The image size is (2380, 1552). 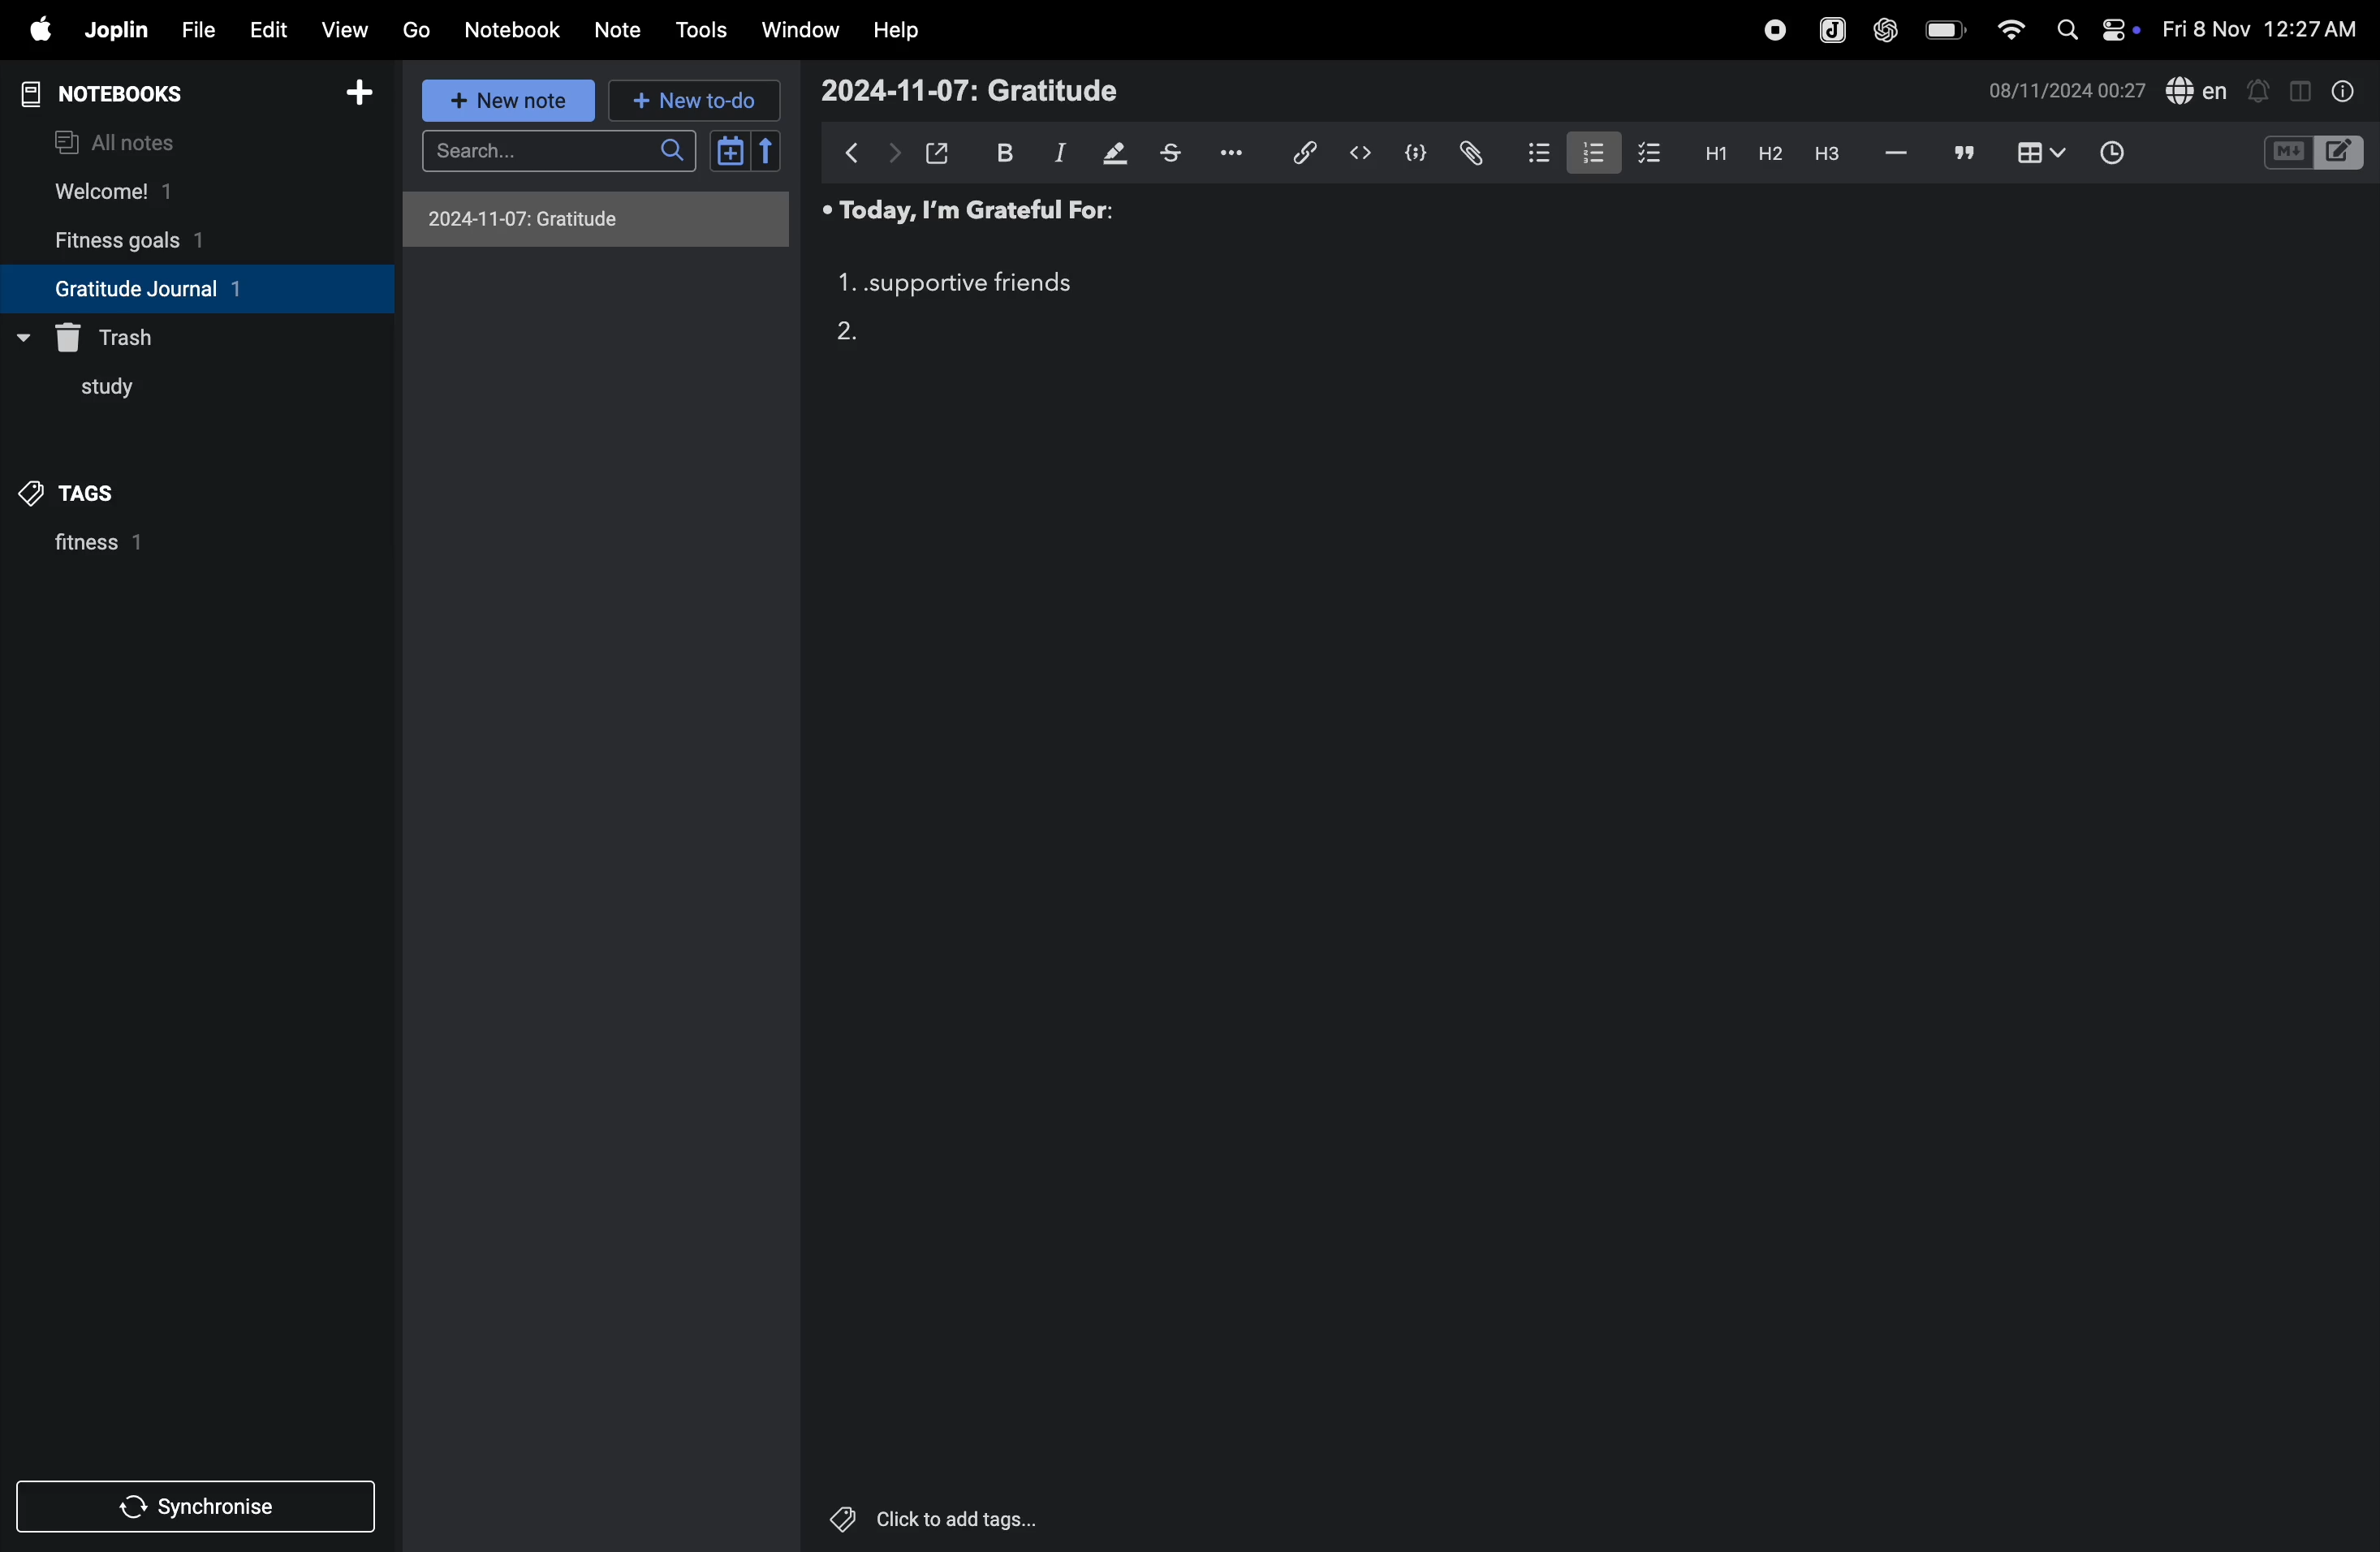 I want to click on inline code, so click(x=1357, y=155).